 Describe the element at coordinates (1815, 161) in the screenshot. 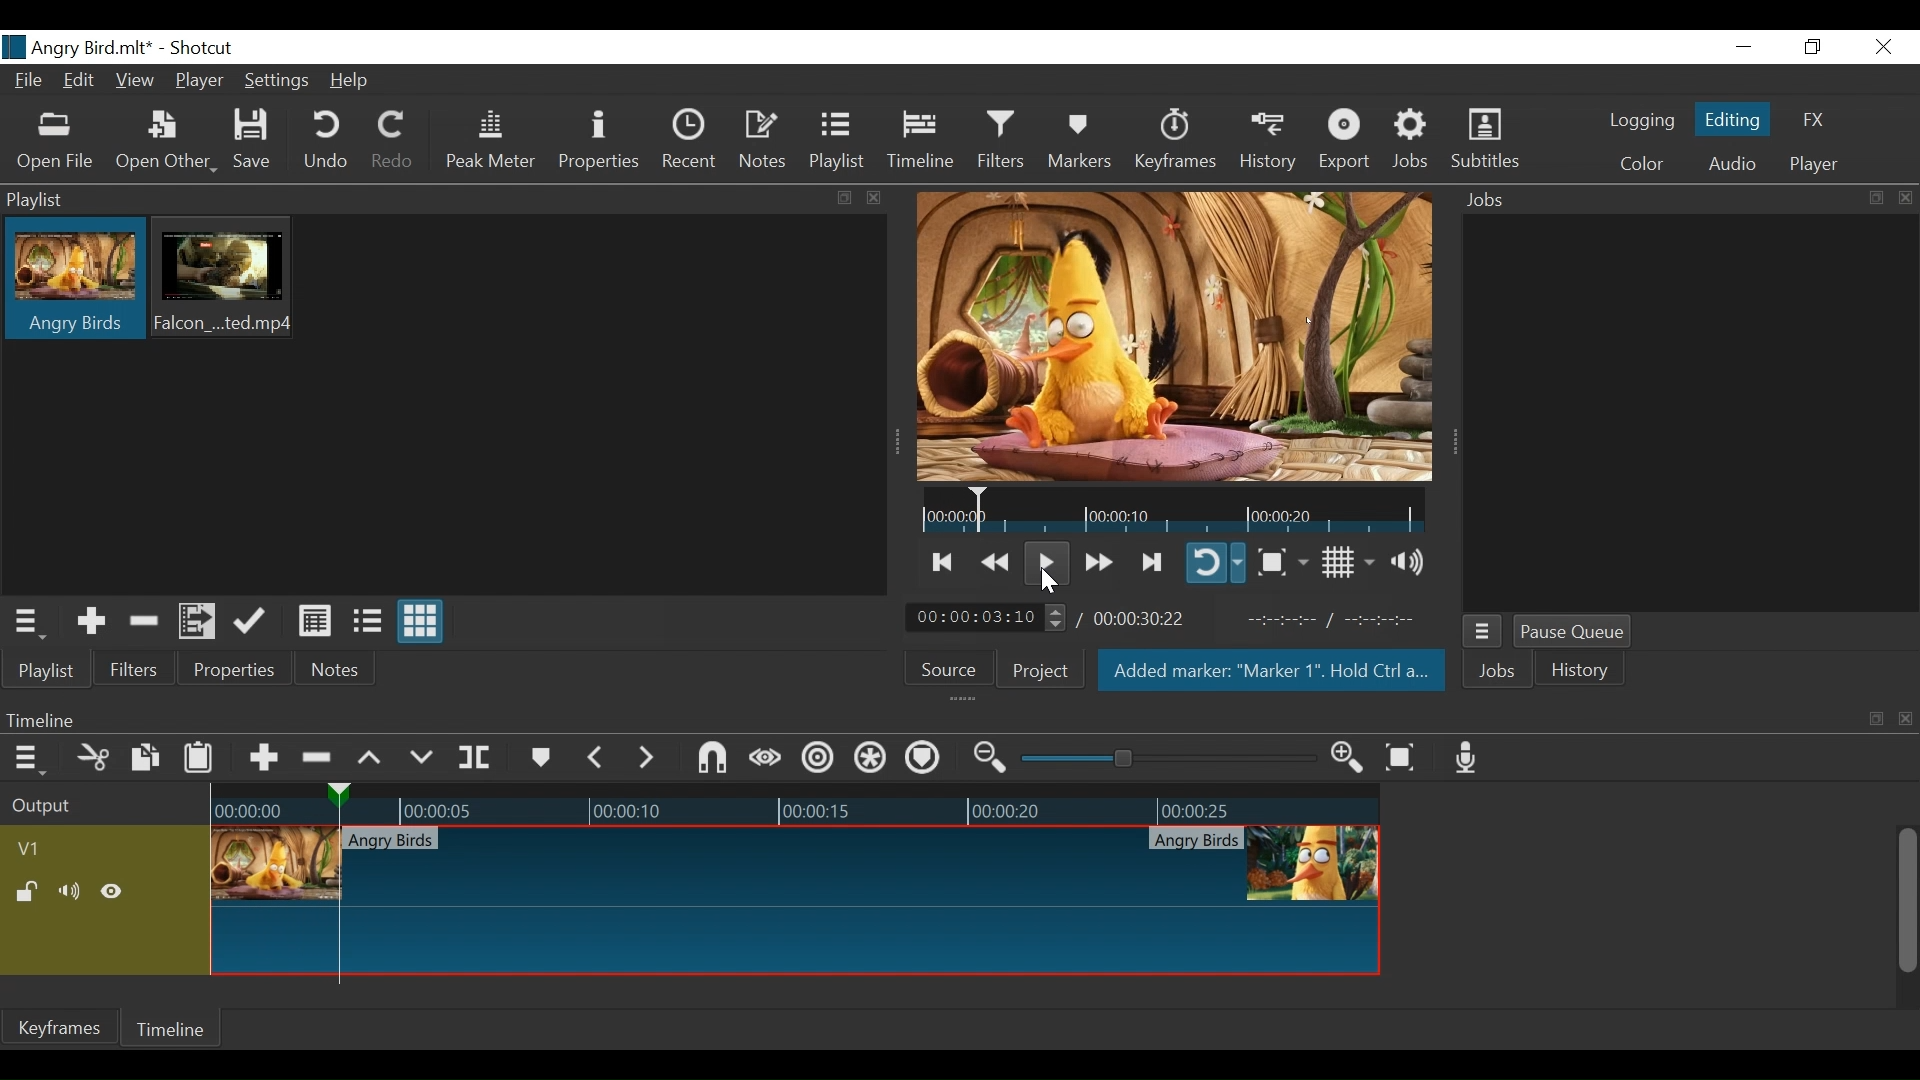

I see `Player` at that location.